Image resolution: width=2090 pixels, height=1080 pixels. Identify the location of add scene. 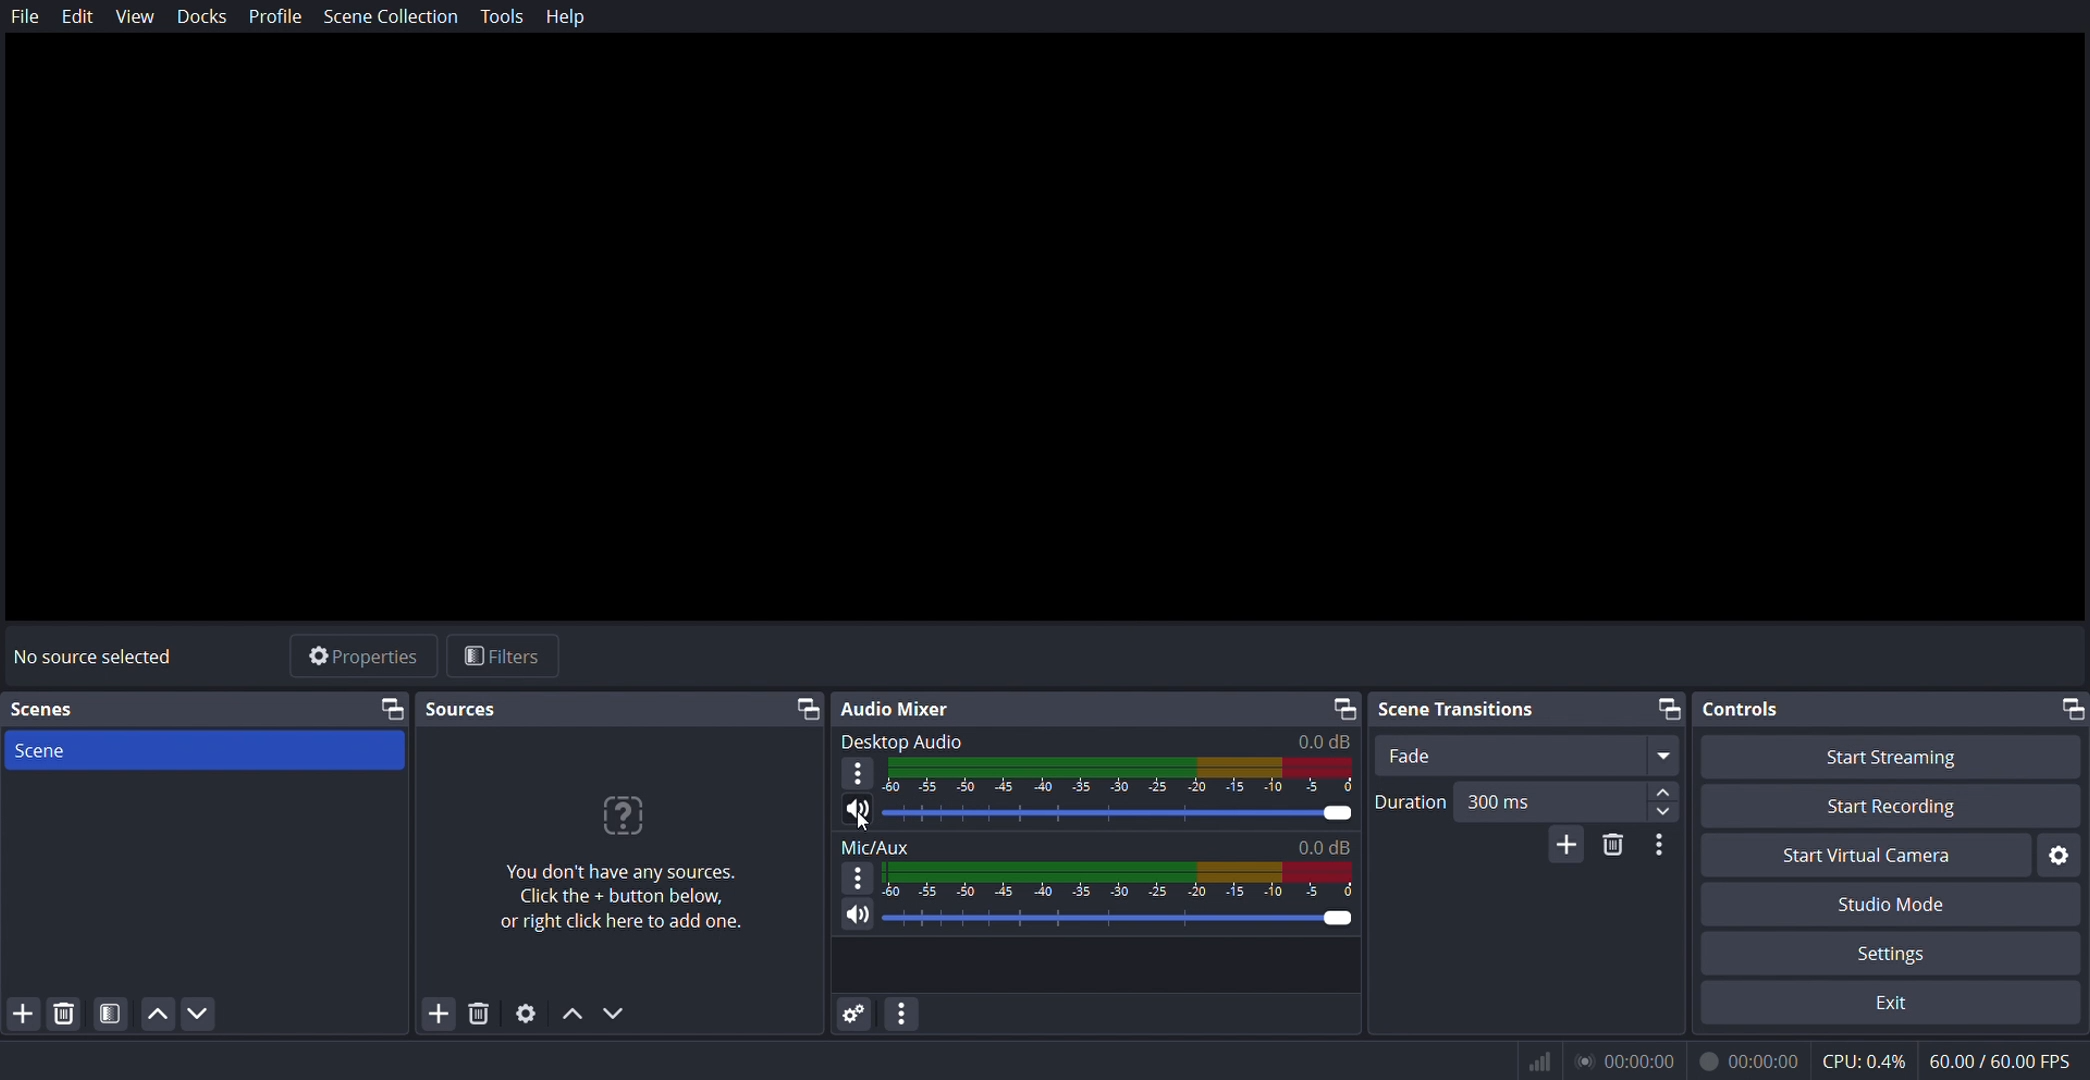
(25, 1012).